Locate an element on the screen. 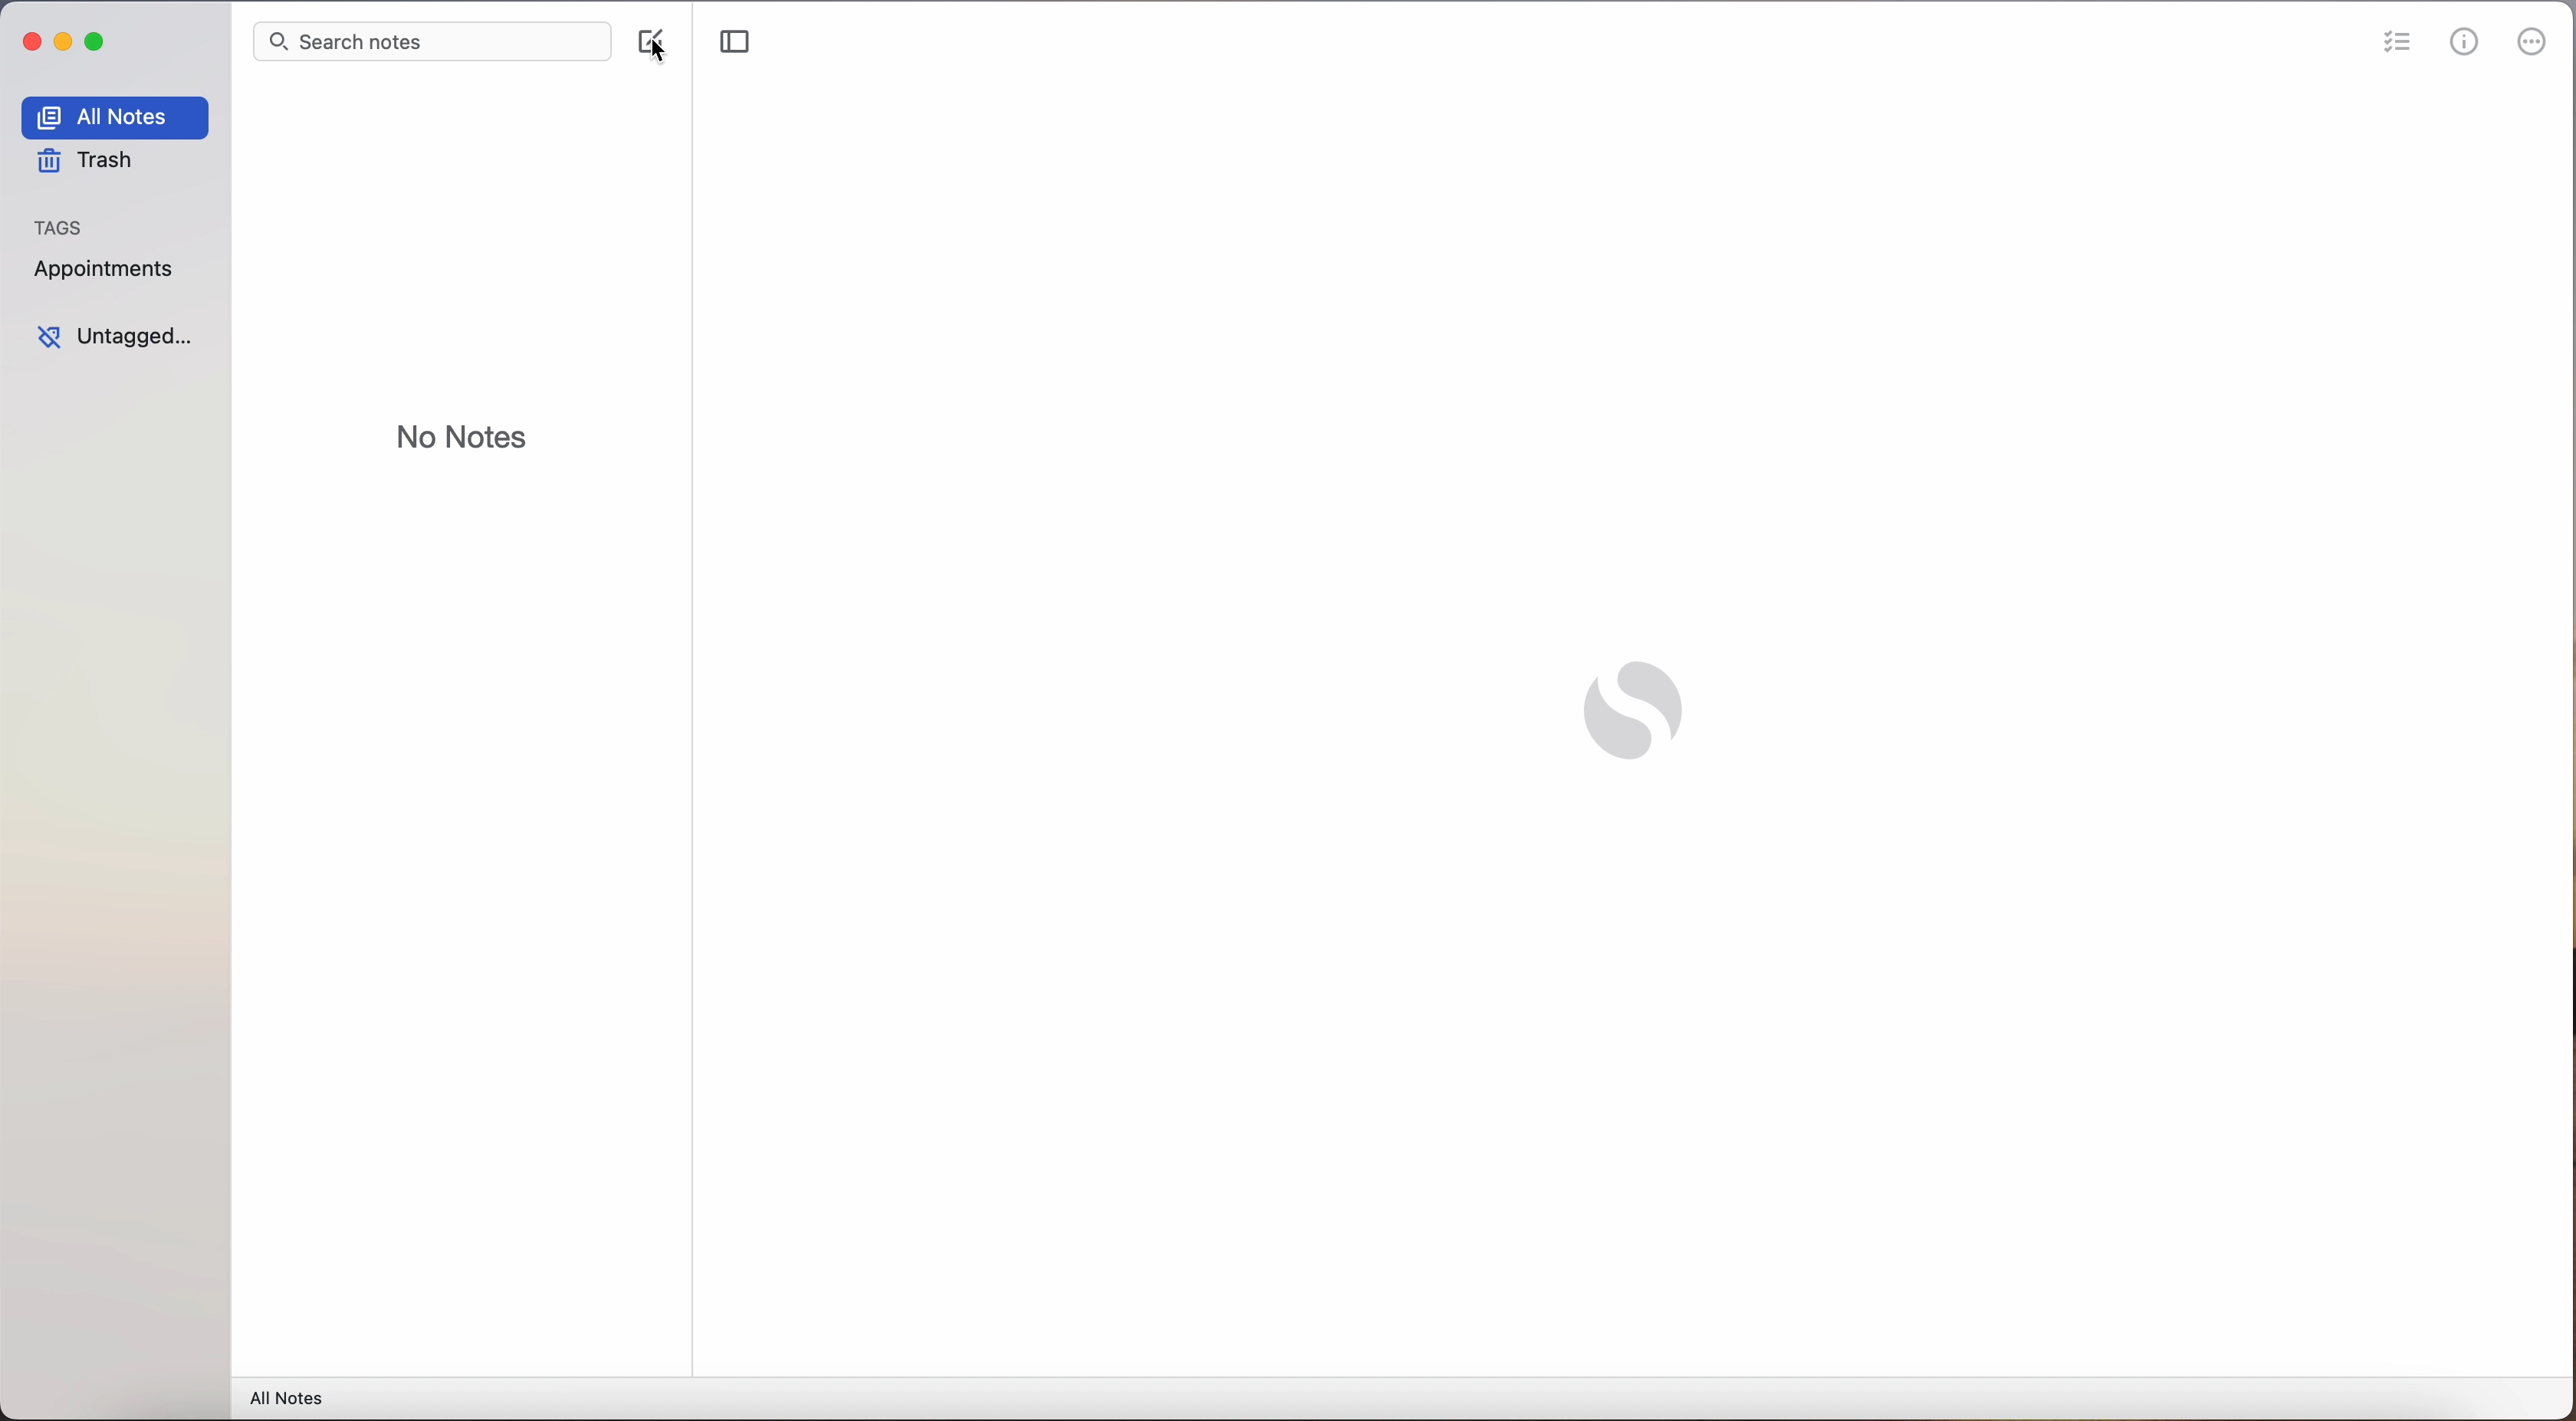  maximize app is located at coordinates (98, 40).